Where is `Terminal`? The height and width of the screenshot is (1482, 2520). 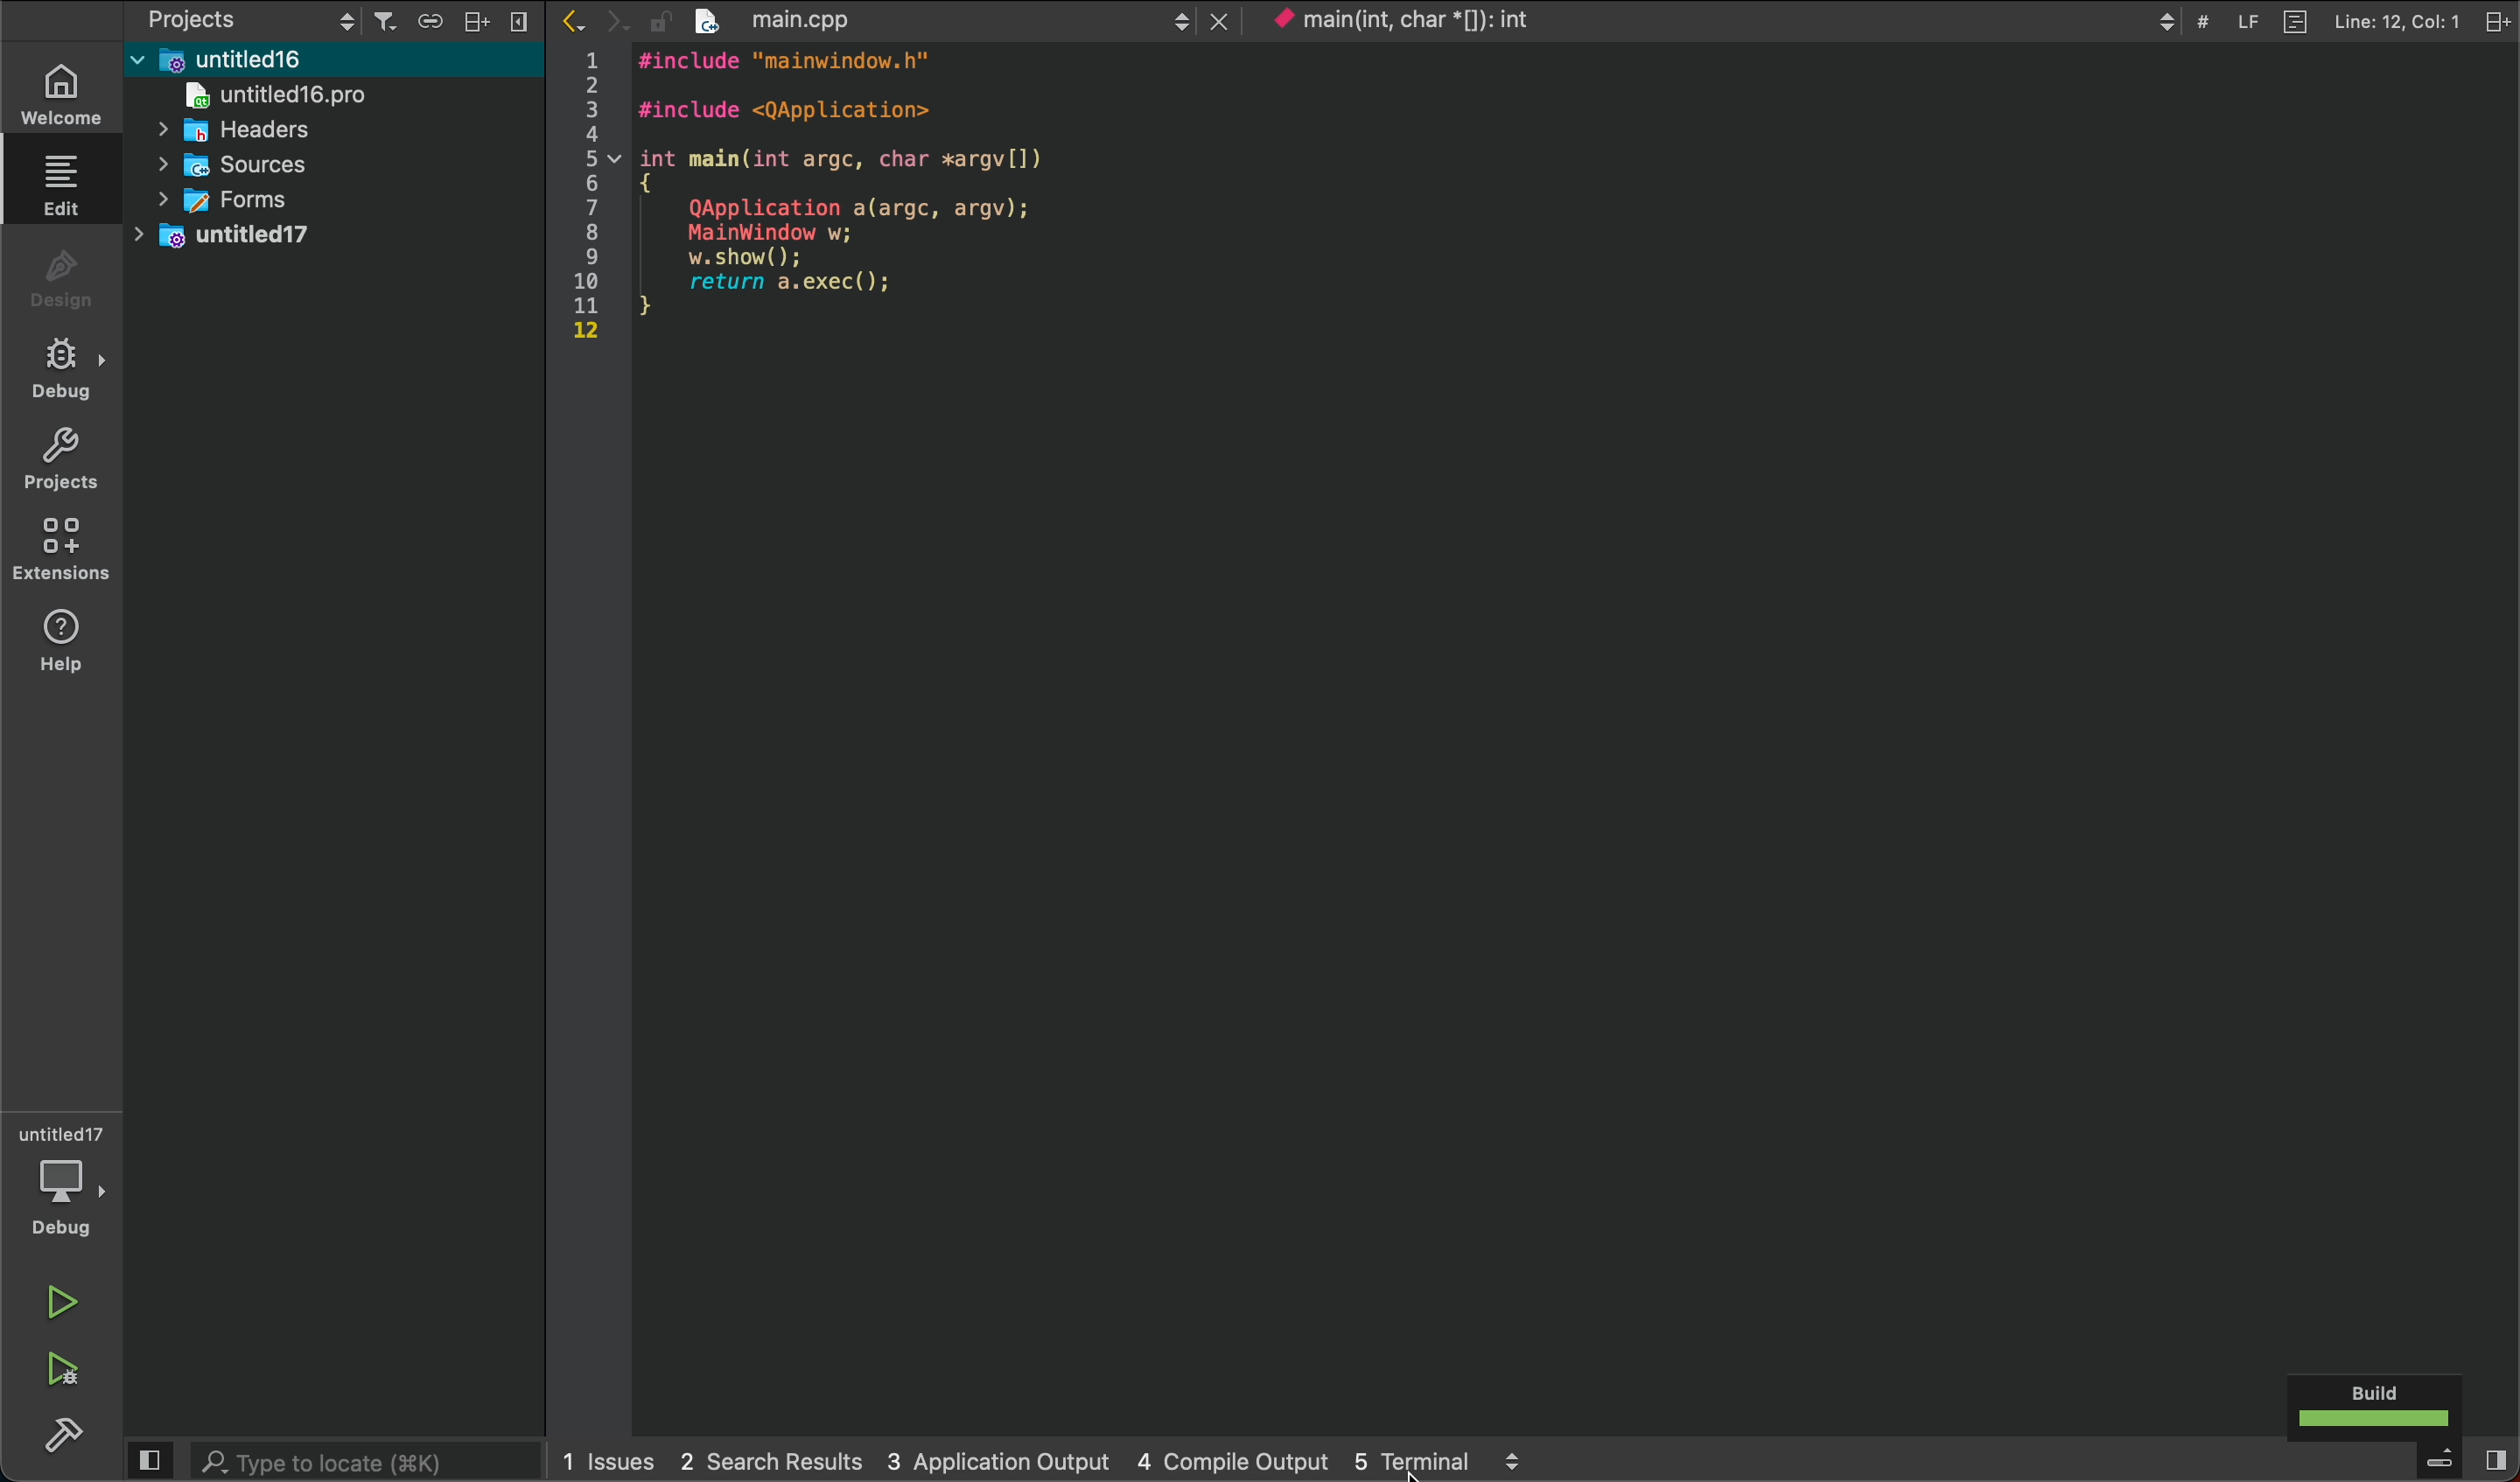
Terminal is located at coordinates (1412, 1461).